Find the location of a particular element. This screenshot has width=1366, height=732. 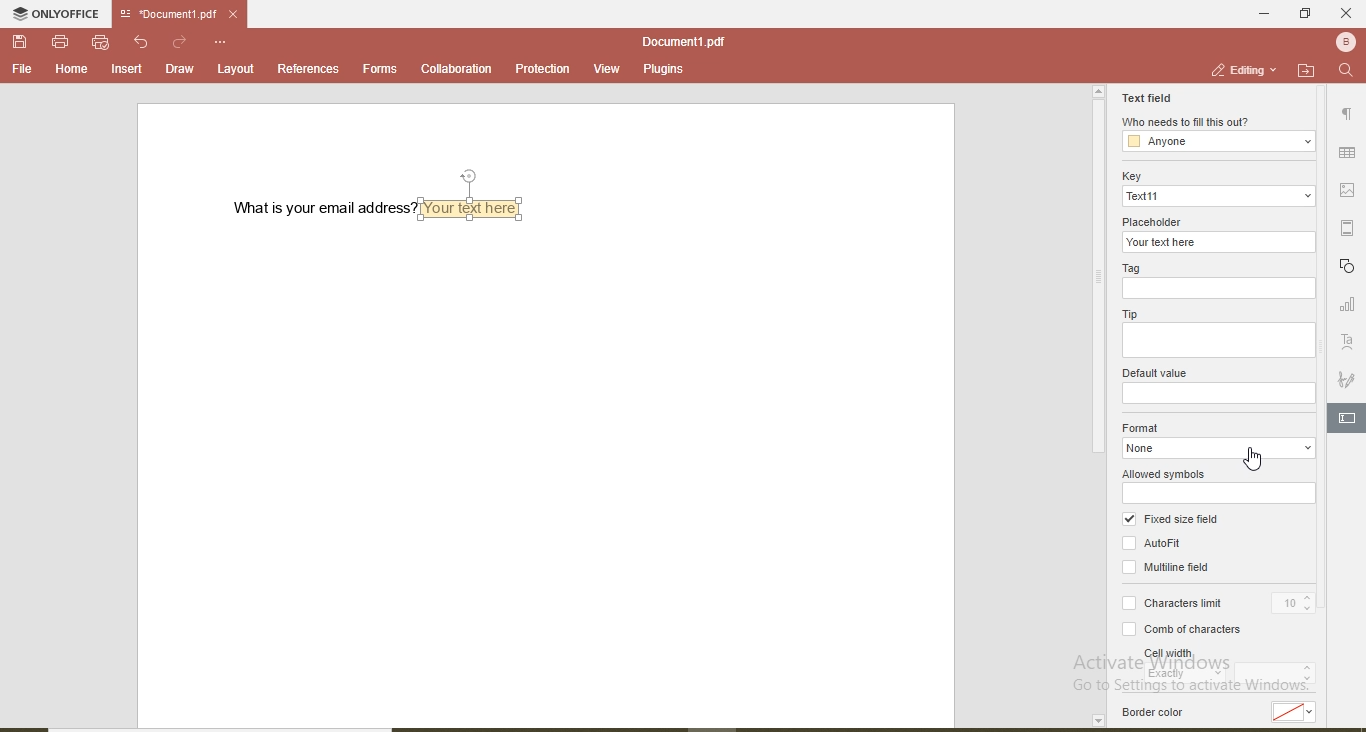

picture is located at coordinates (1351, 189).